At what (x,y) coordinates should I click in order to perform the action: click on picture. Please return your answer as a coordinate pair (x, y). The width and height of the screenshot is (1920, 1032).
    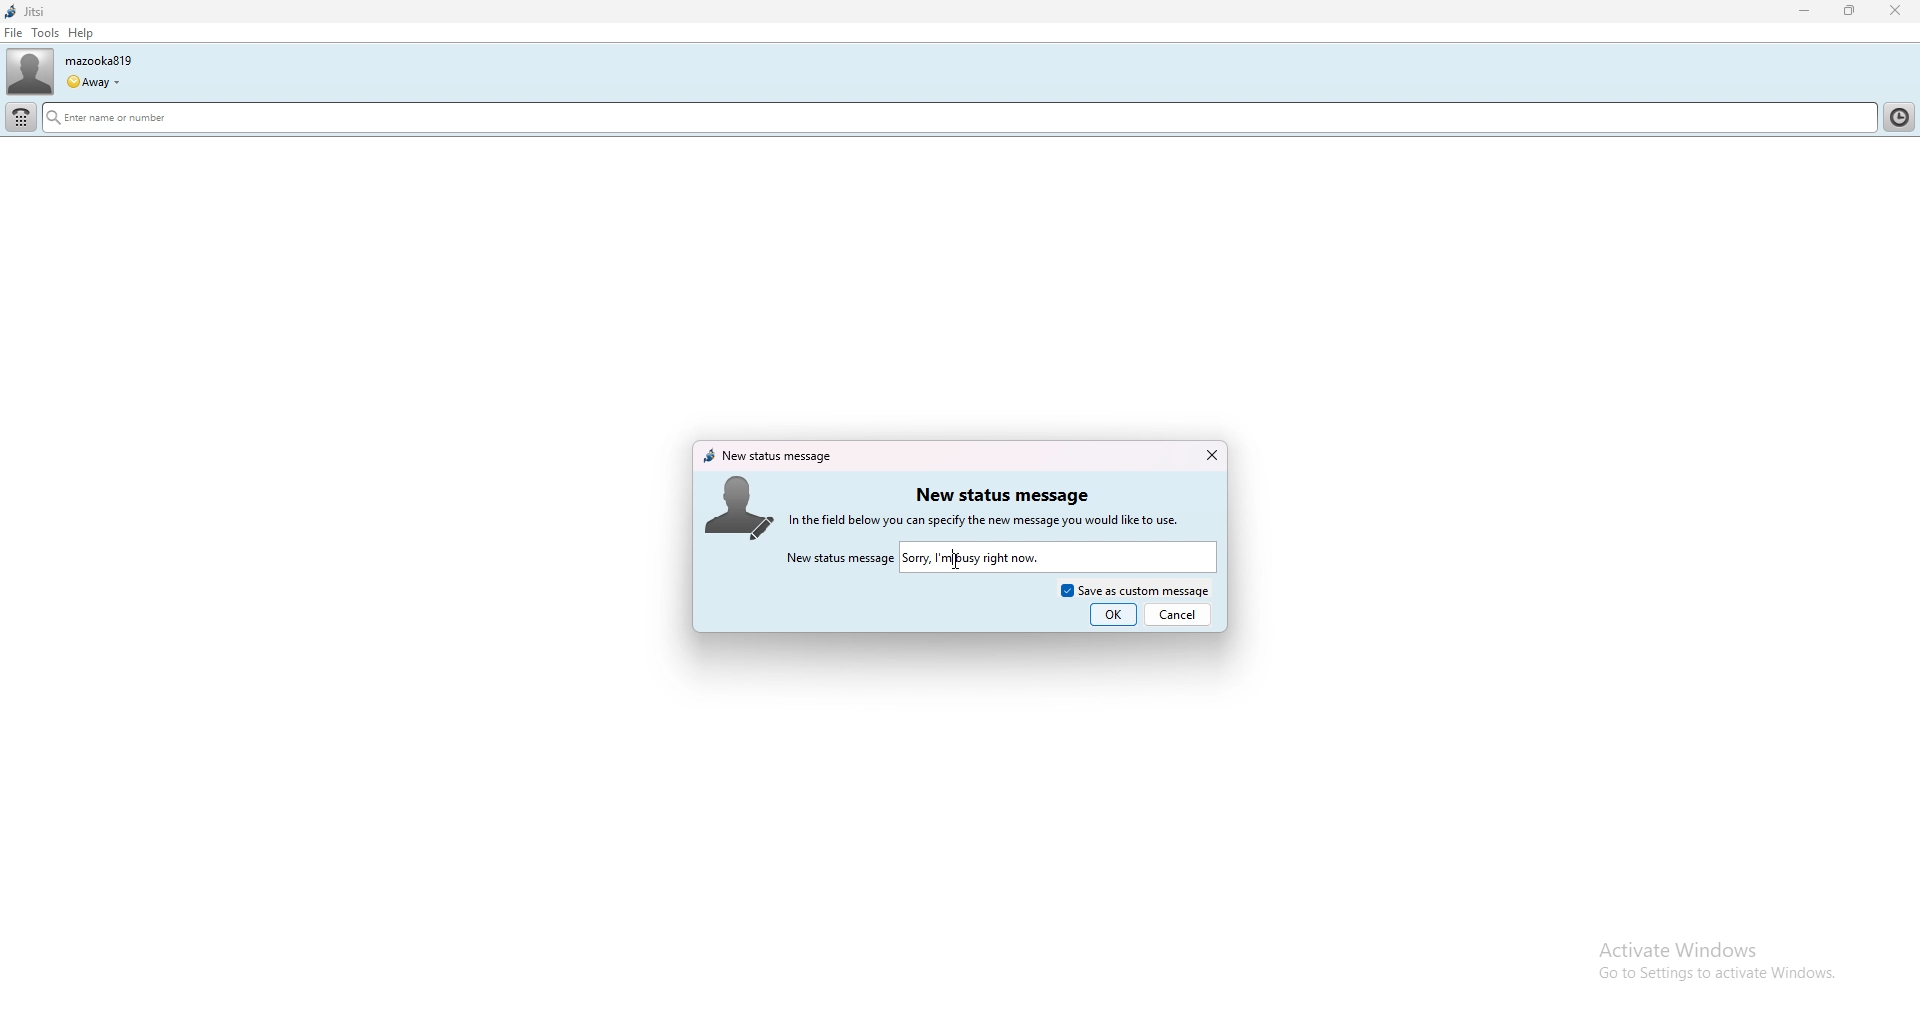
    Looking at the image, I should click on (743, 504).